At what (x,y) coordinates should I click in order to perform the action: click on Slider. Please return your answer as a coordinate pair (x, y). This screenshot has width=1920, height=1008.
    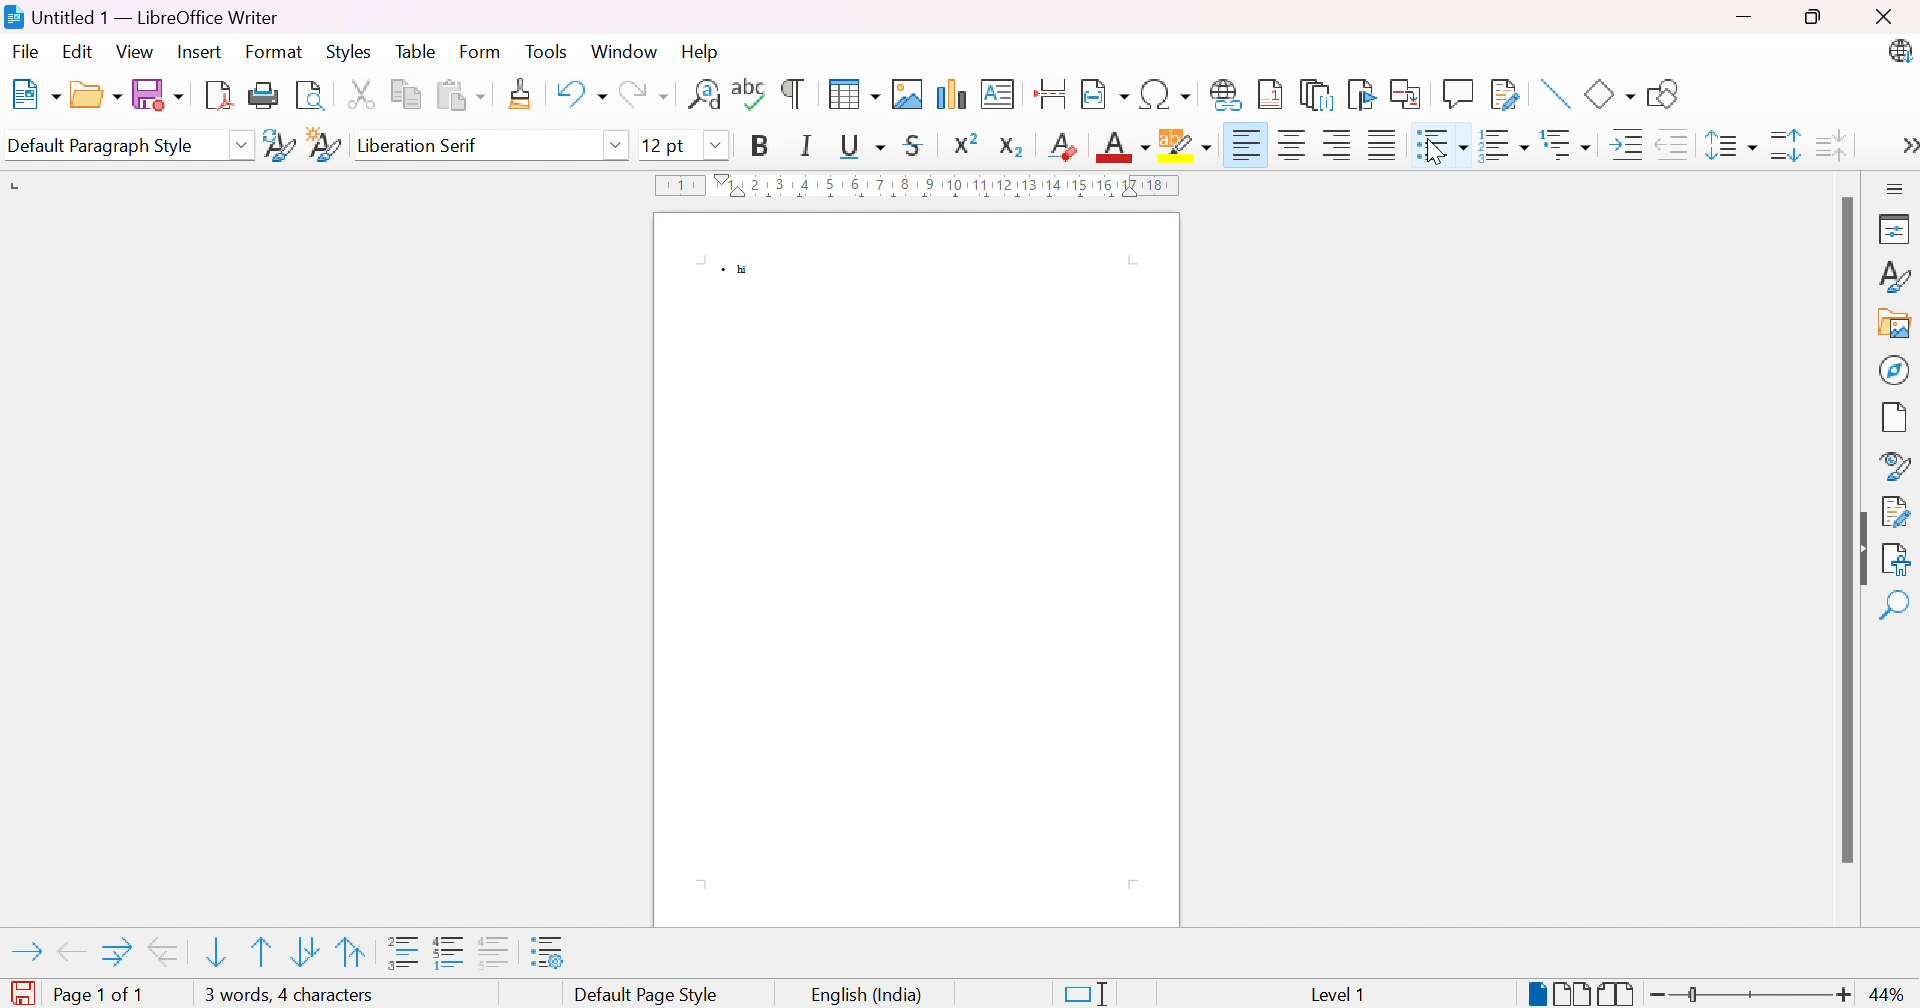
    Looking at the image, I should click on (1692, 993).